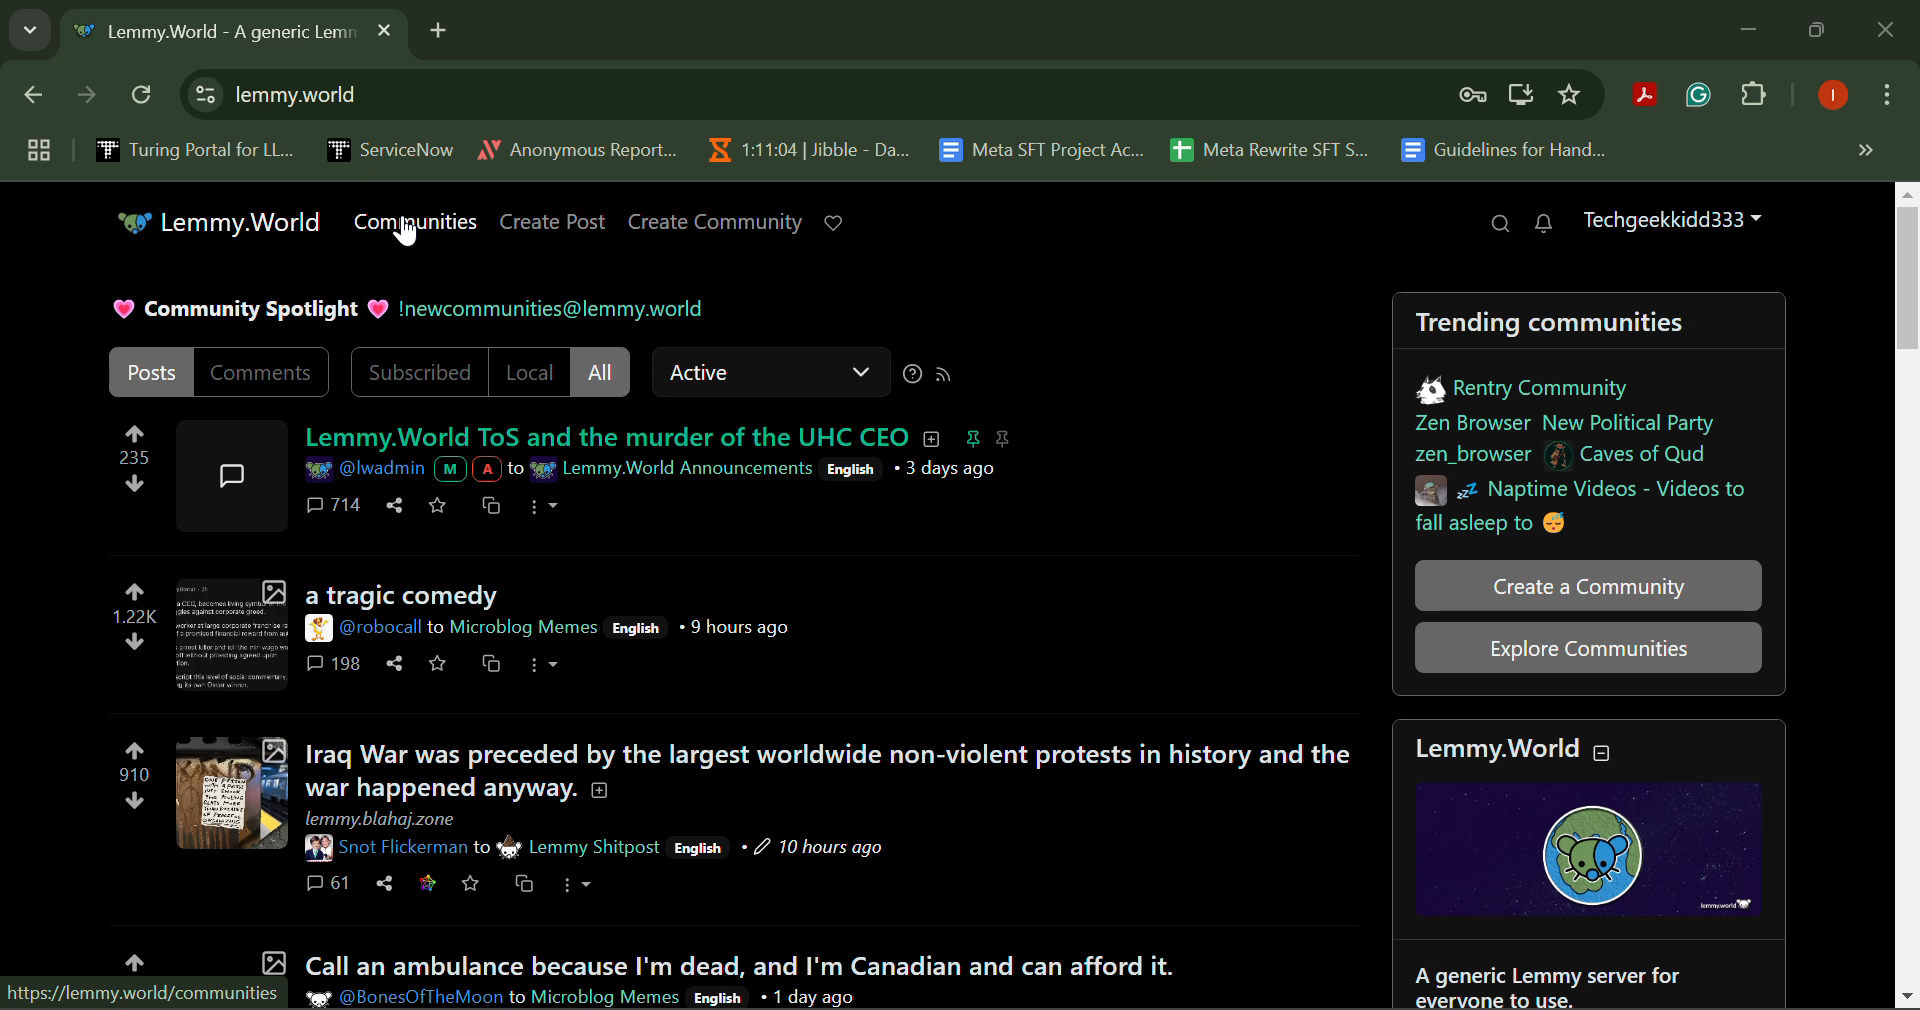 The image size is (1920, 1010). What do you see at coordinates (489, 663) in the screenshot?
I see `Cross-post` at bounding box center [489, 663].